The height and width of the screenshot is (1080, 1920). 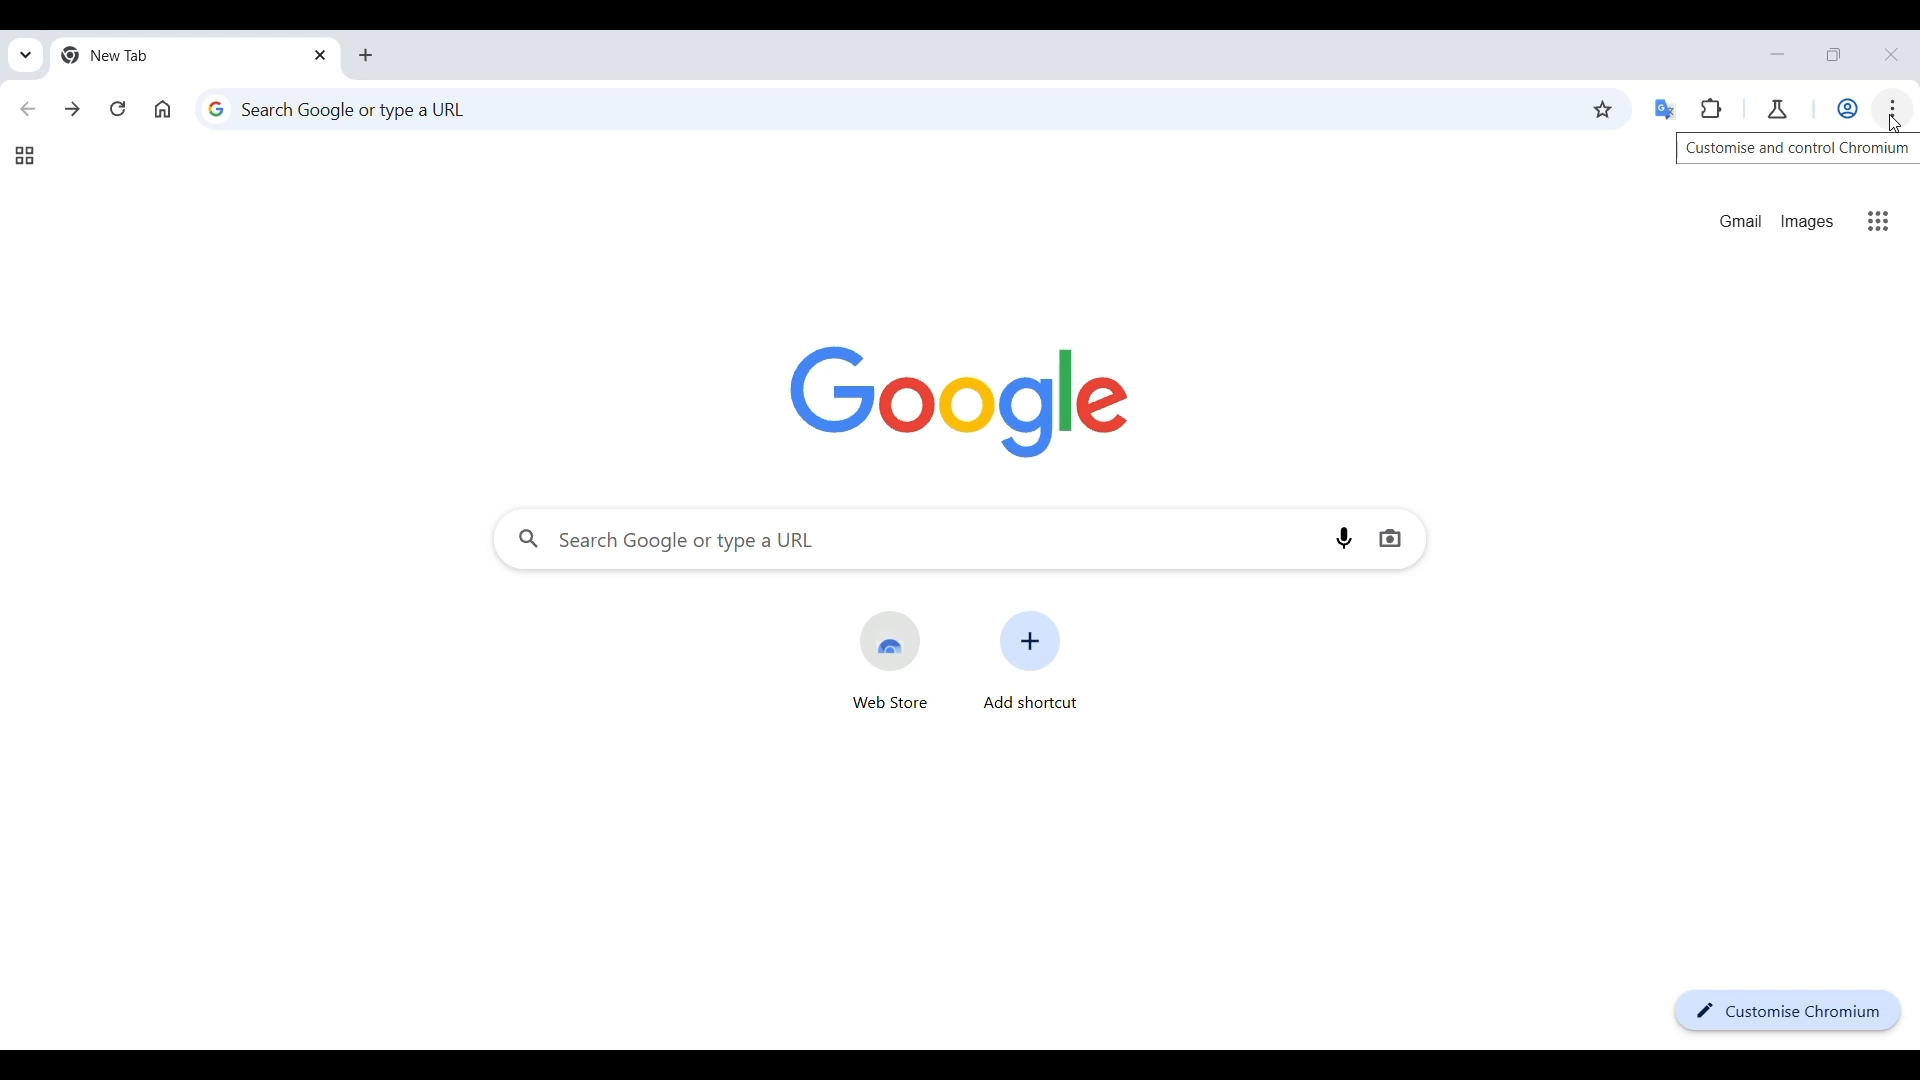 What do you see at coordinates (888, 109) in the screenshot?
I see `Search web or enter web link` at bounding box center [888, 109].